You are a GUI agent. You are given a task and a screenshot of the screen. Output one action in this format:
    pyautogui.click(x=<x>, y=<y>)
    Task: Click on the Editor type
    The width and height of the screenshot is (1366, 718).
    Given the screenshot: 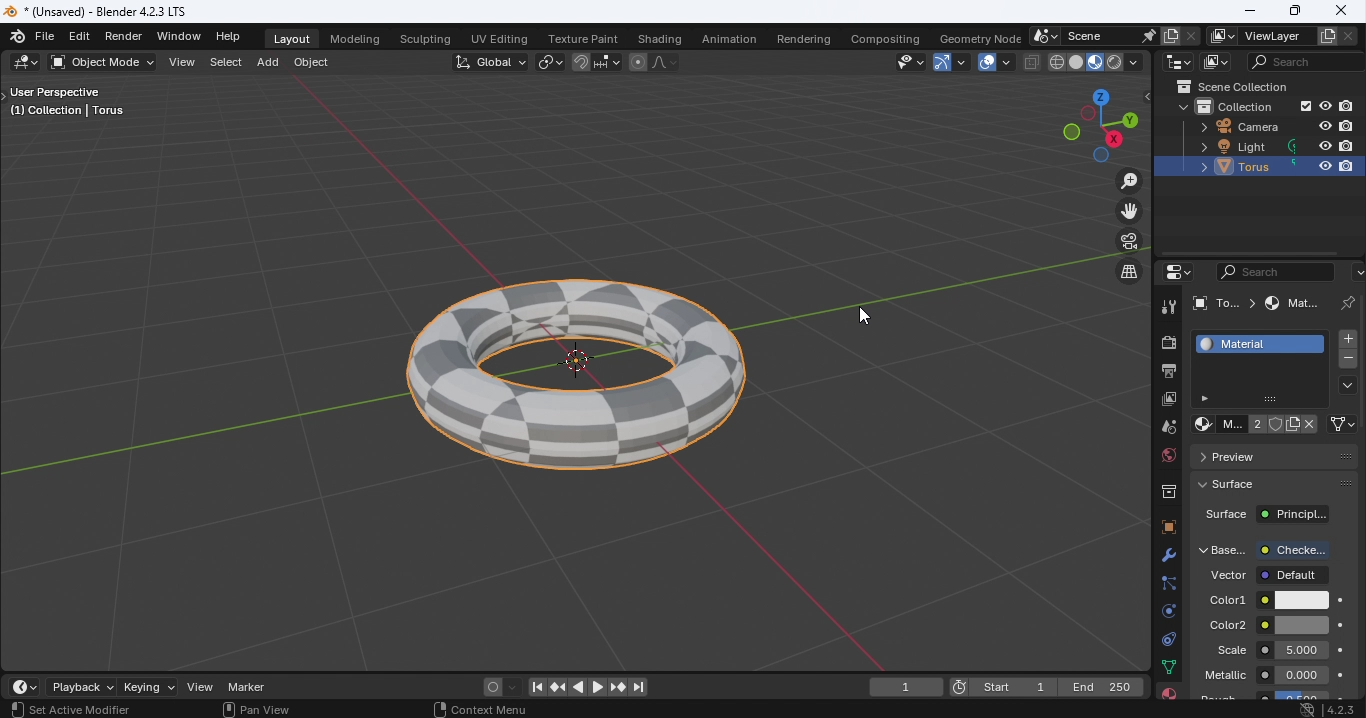 What is the action you would take?
    pyautogui.click(x=25, y=687)
    